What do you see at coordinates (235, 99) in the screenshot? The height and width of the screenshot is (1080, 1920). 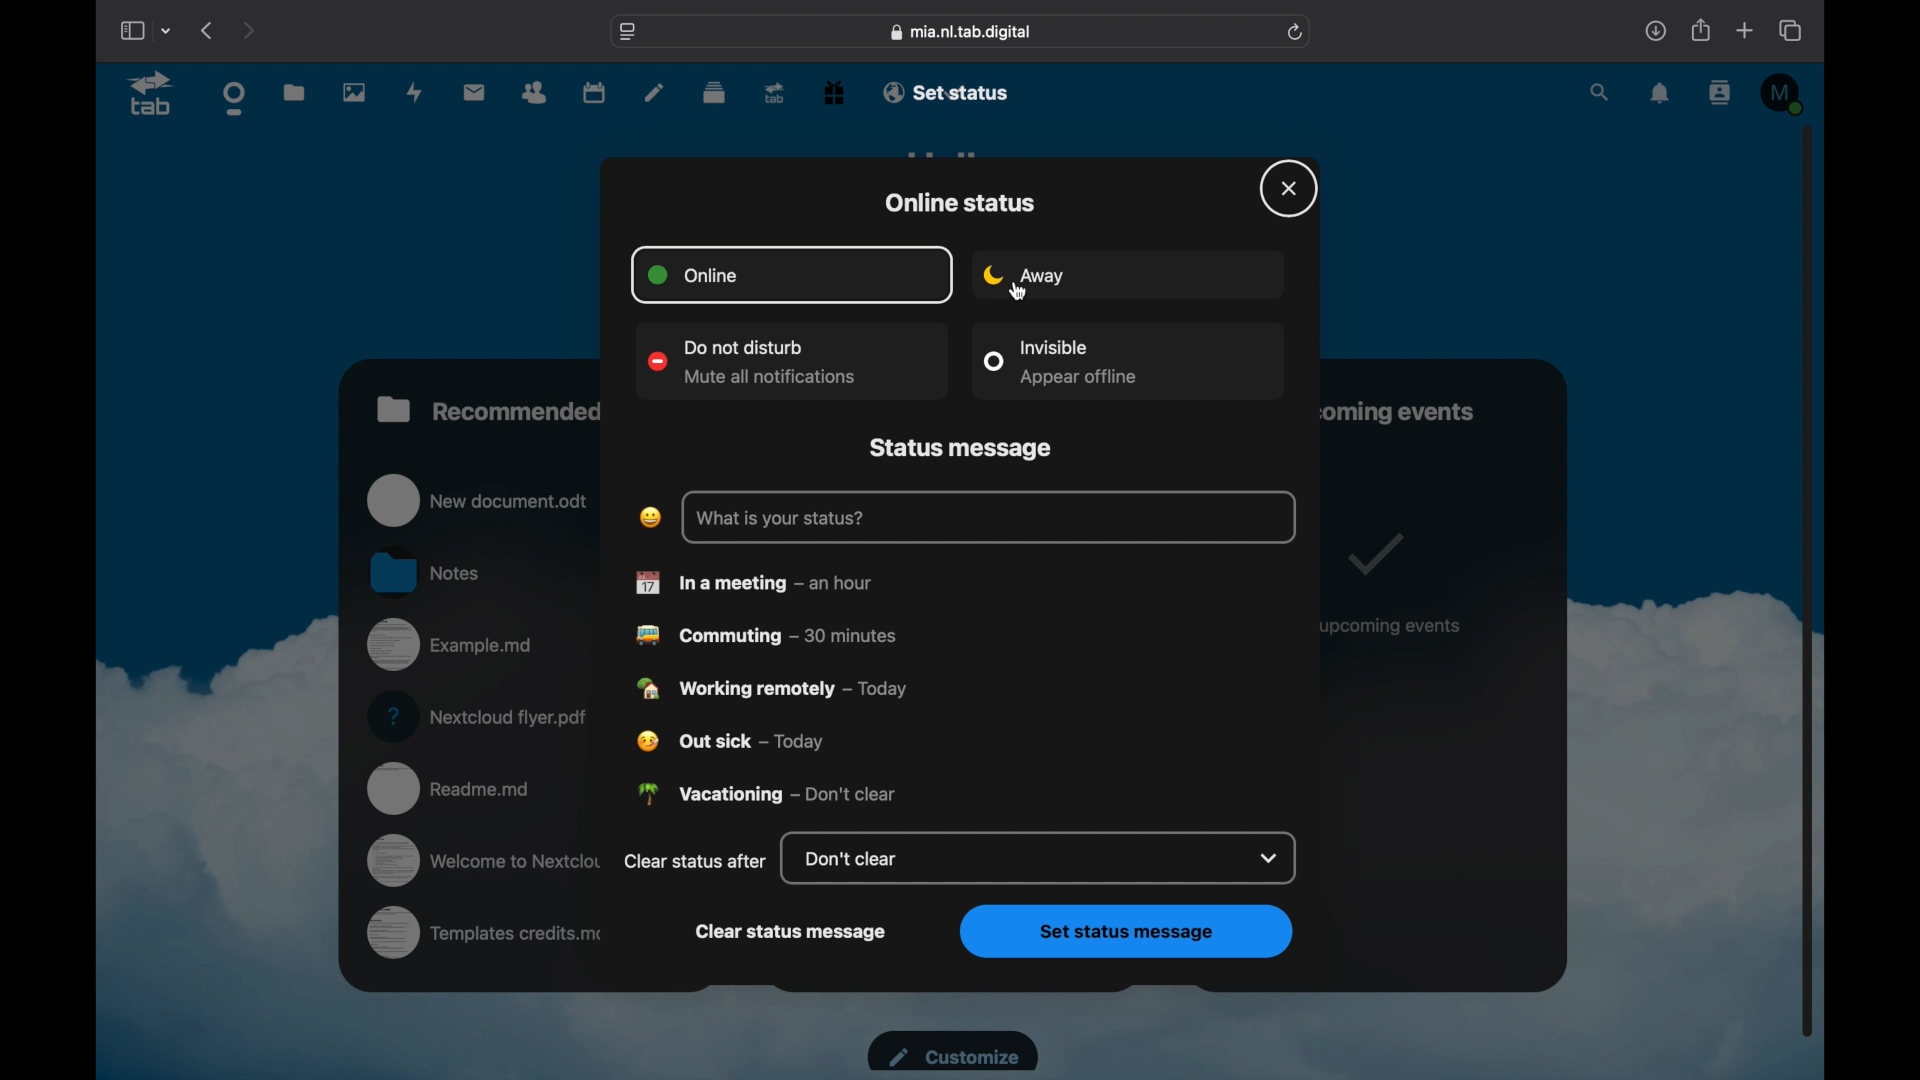 I see `dashboard` at bounding box center [235, 99].